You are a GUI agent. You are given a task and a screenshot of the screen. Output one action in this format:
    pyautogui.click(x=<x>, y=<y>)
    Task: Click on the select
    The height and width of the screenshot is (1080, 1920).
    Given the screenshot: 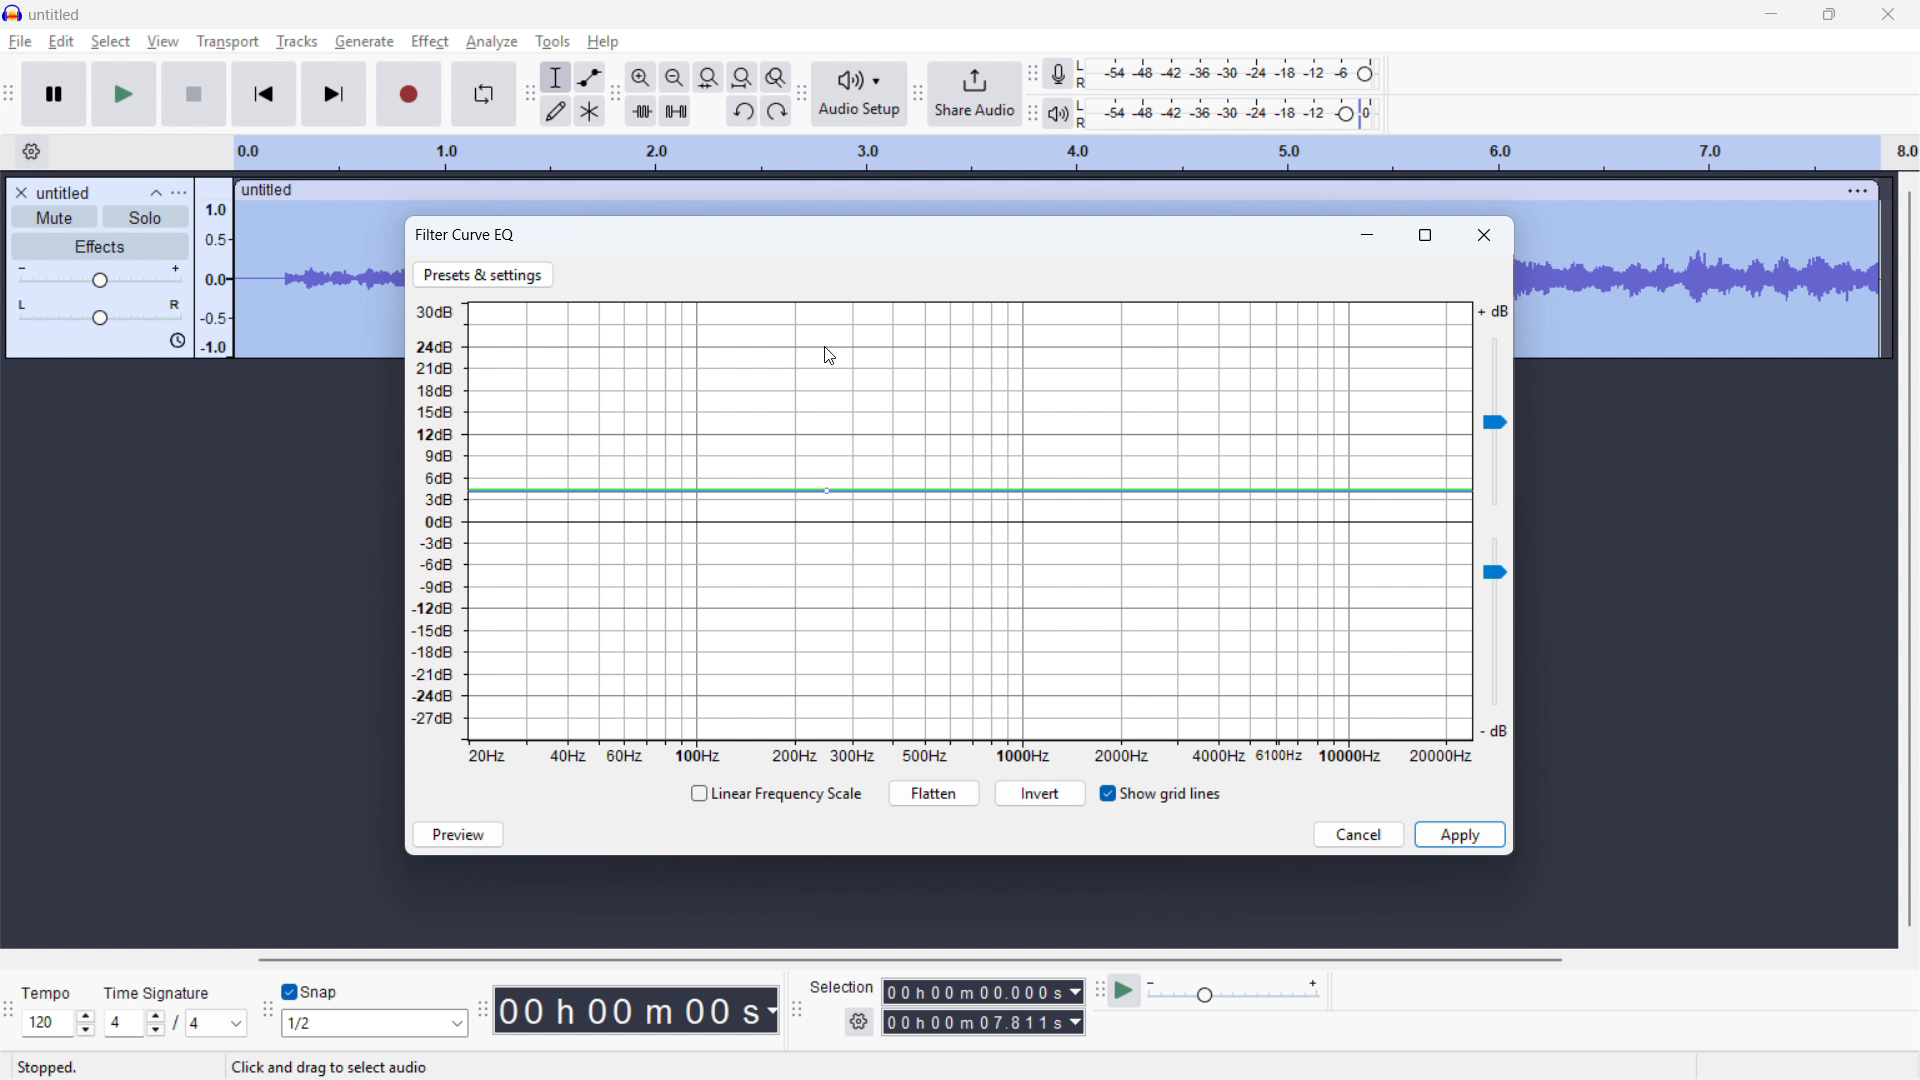 What is the action you would take?
    pyautogui.click(x=112, y=42)
    